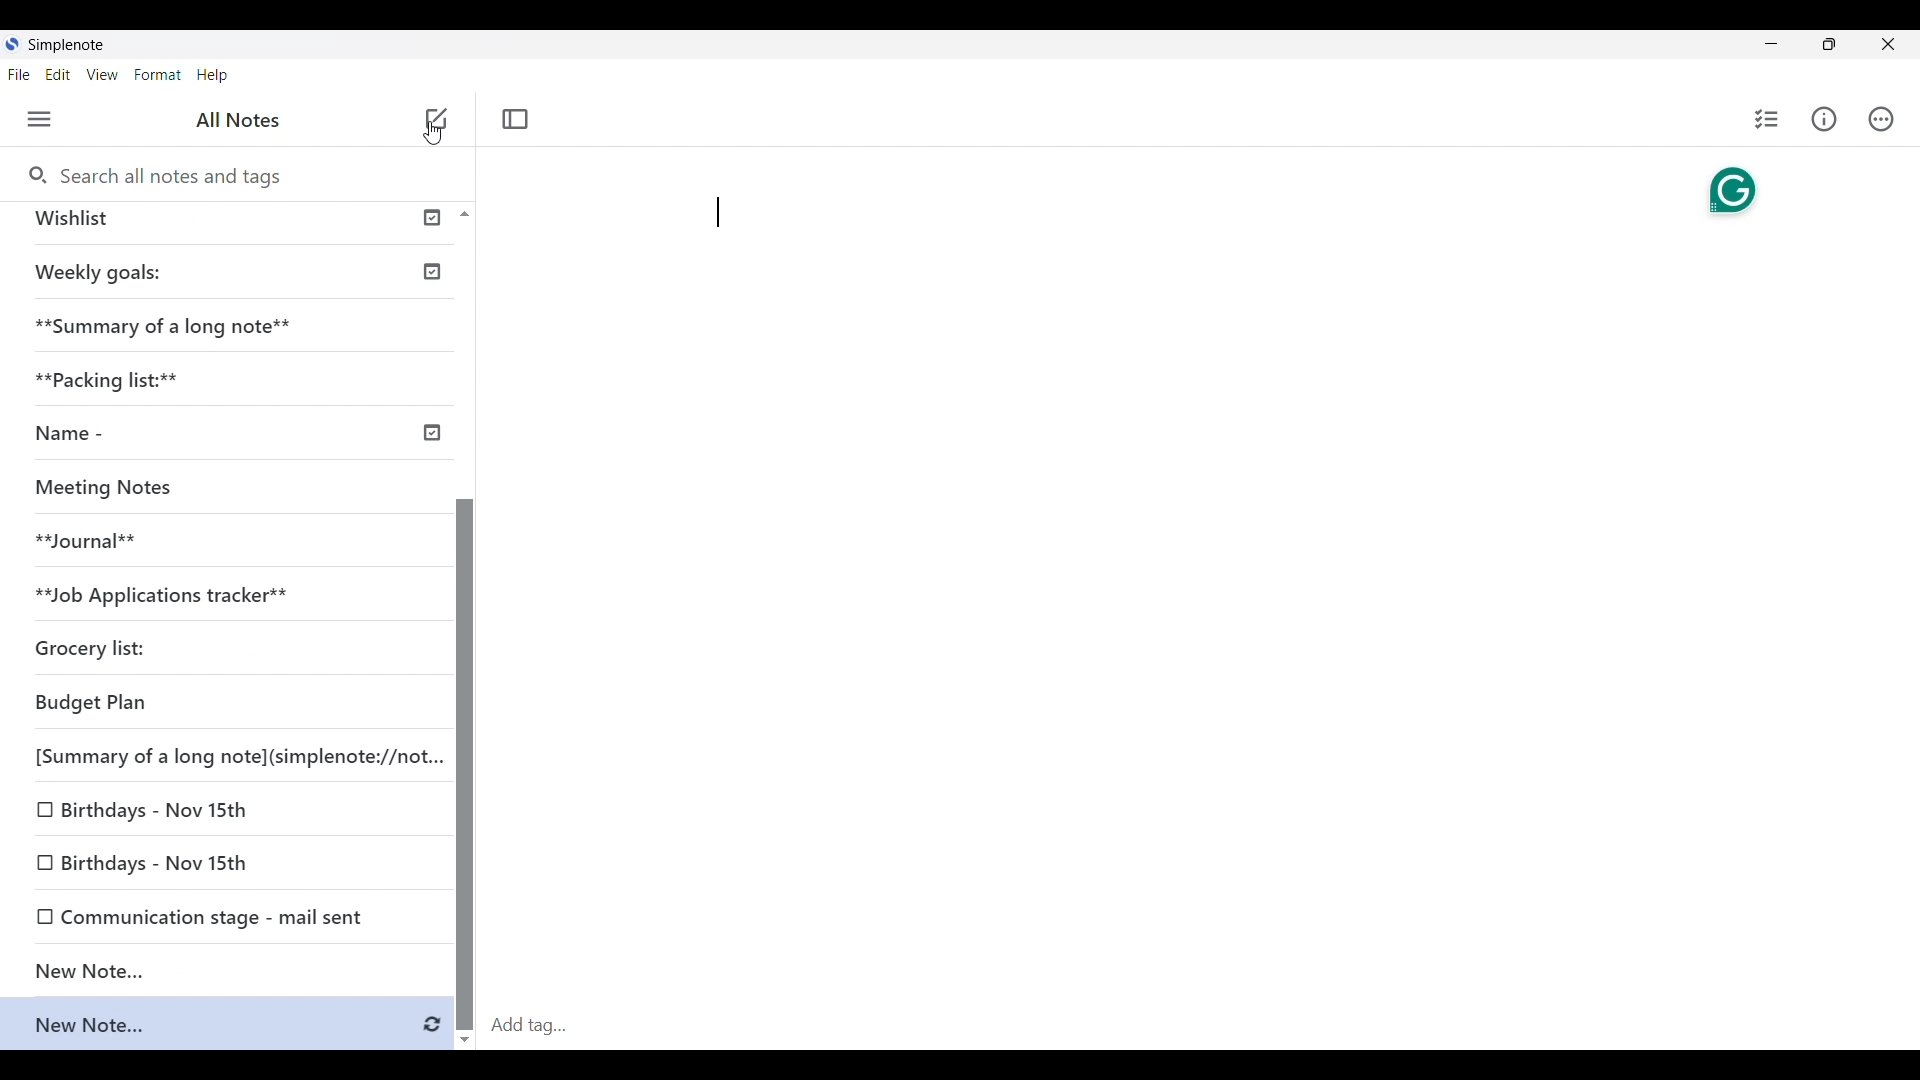 Image resolution: width=1920 pixels, height=1080 pixels. Describe the element at coordinates (434, 271) in the screenshot. I see `published` at that location.